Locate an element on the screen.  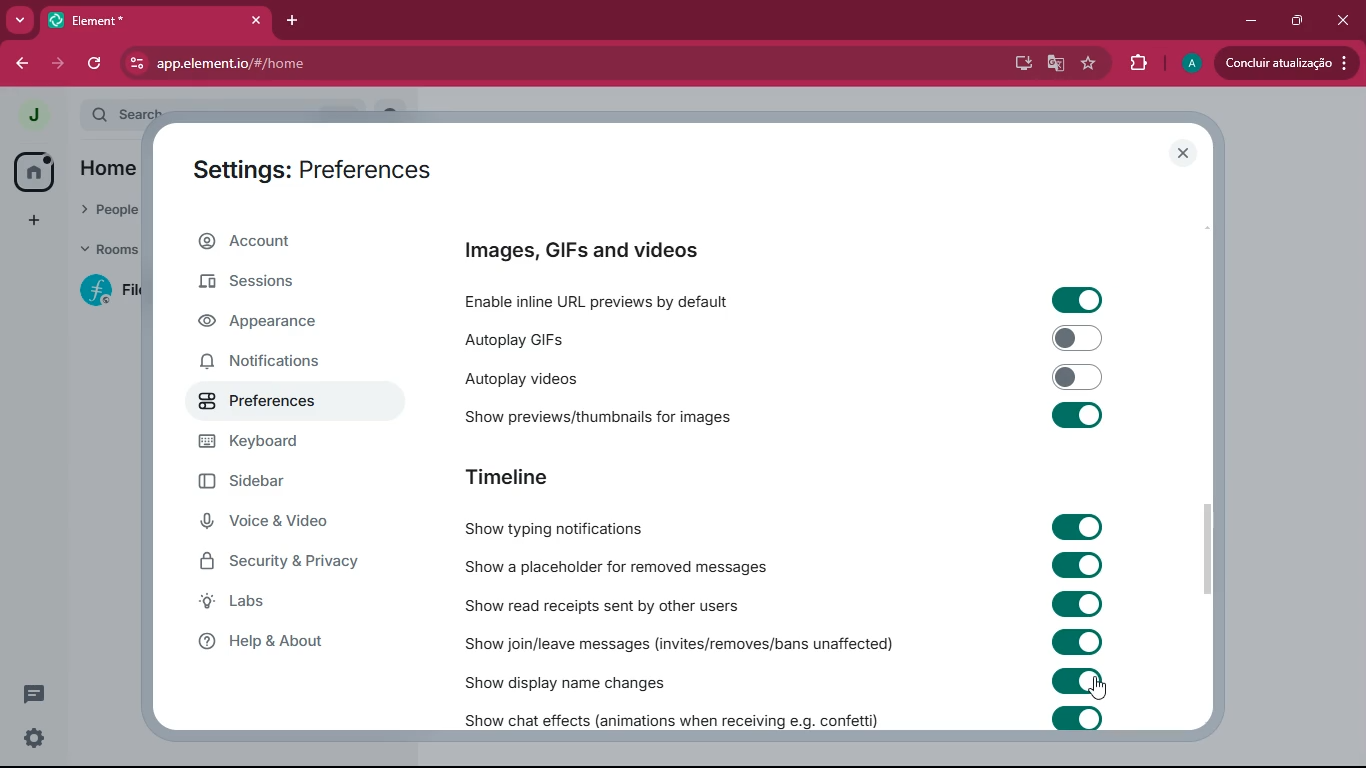
update is located at coordinates (1282, 63).